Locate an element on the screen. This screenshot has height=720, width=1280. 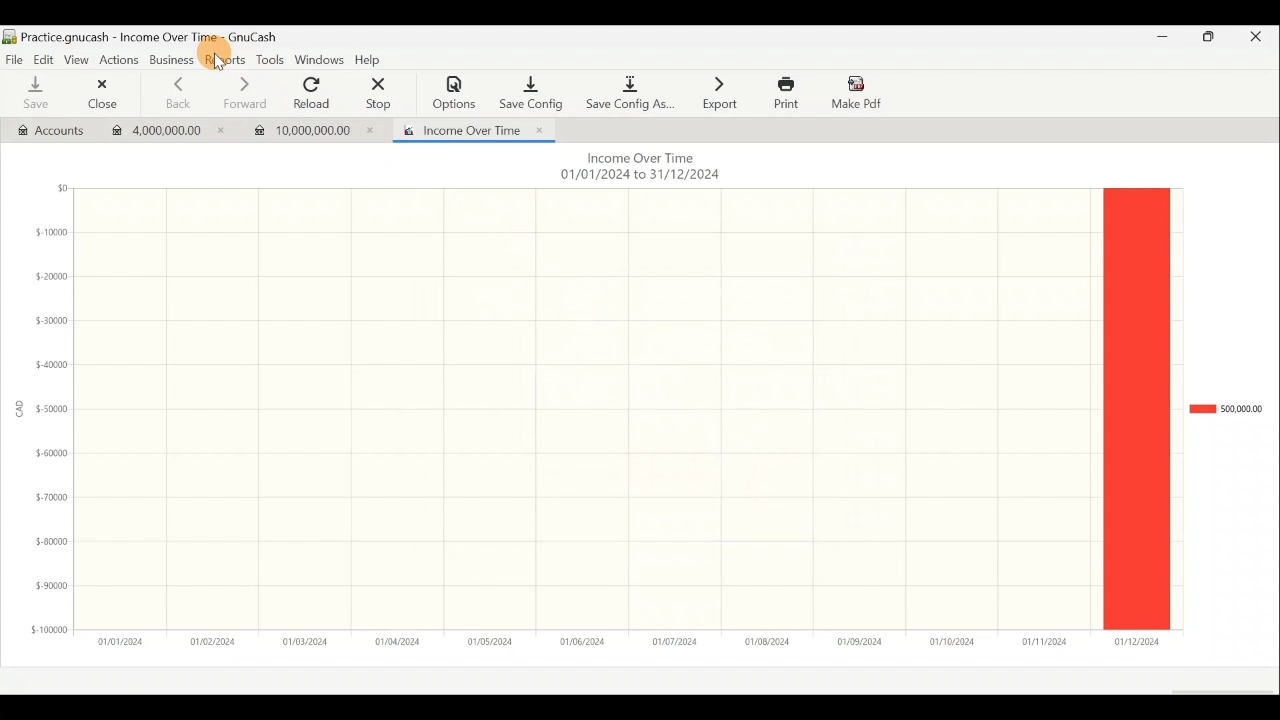
Tools is located at coordinates (269, 60).